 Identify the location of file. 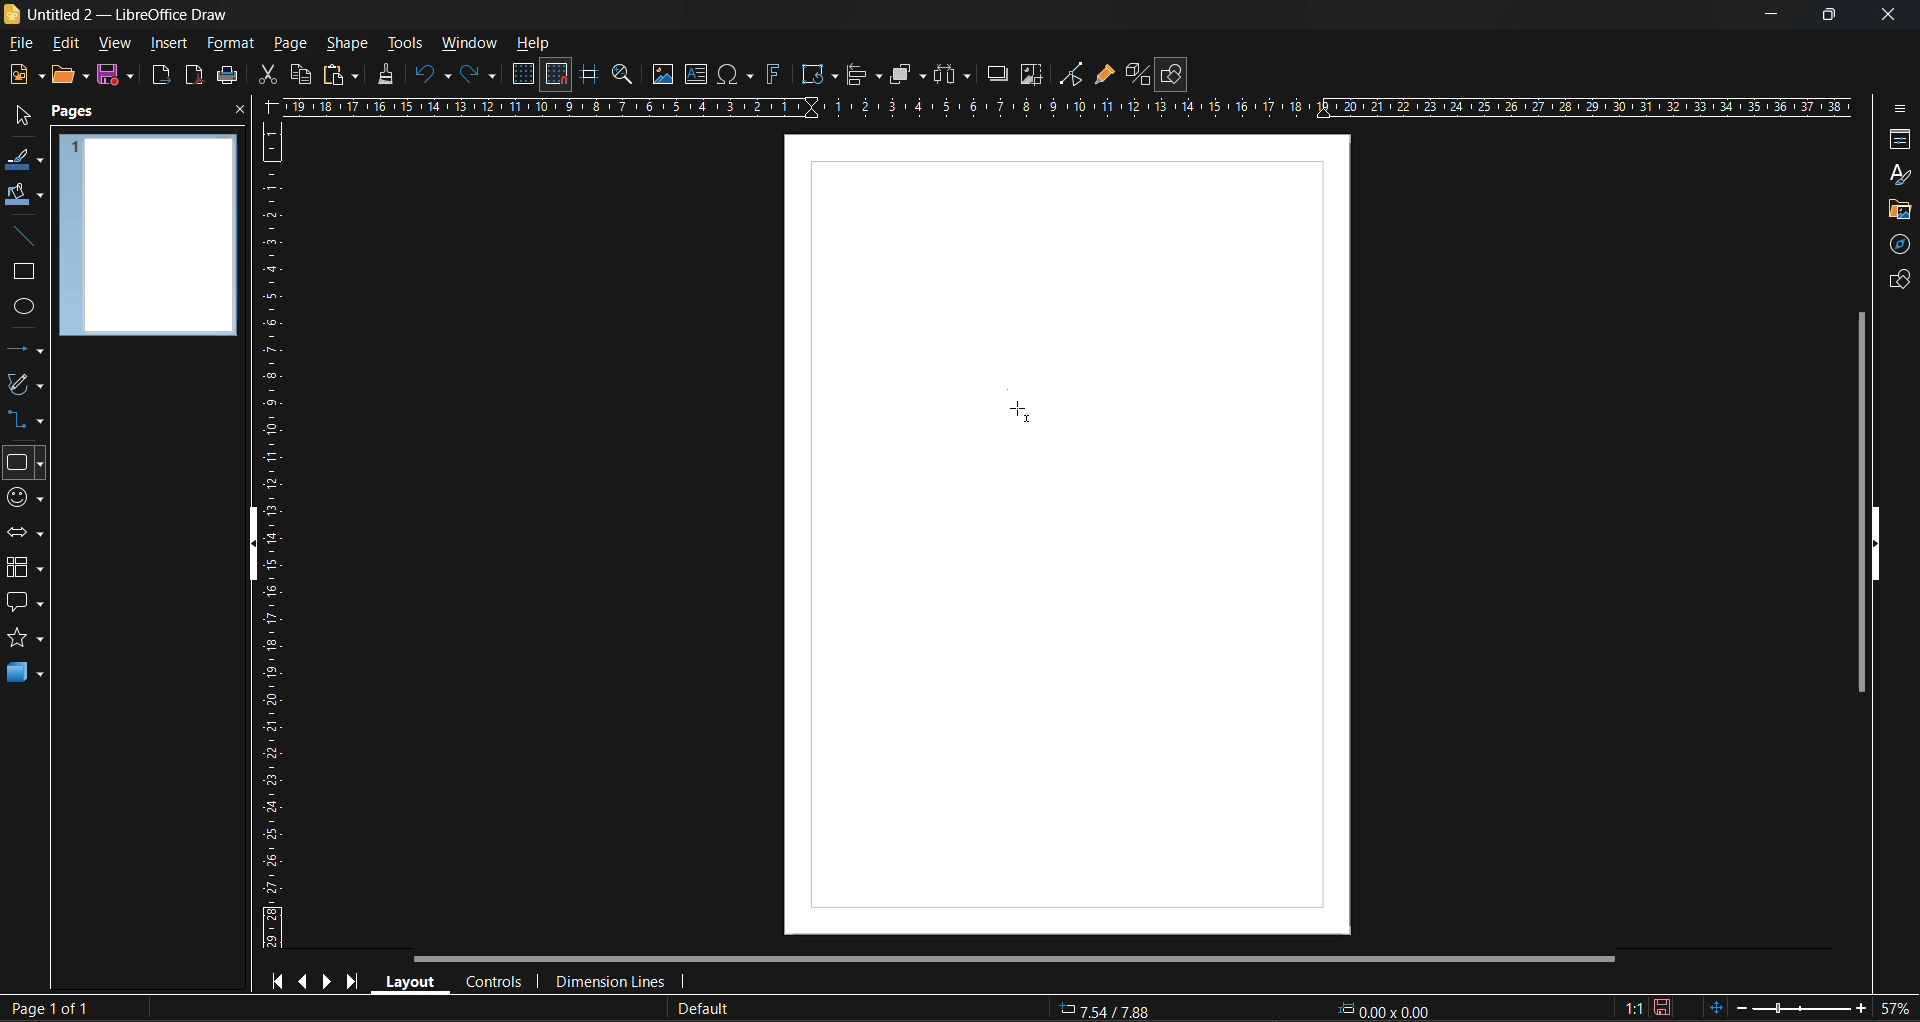
(24, 45).